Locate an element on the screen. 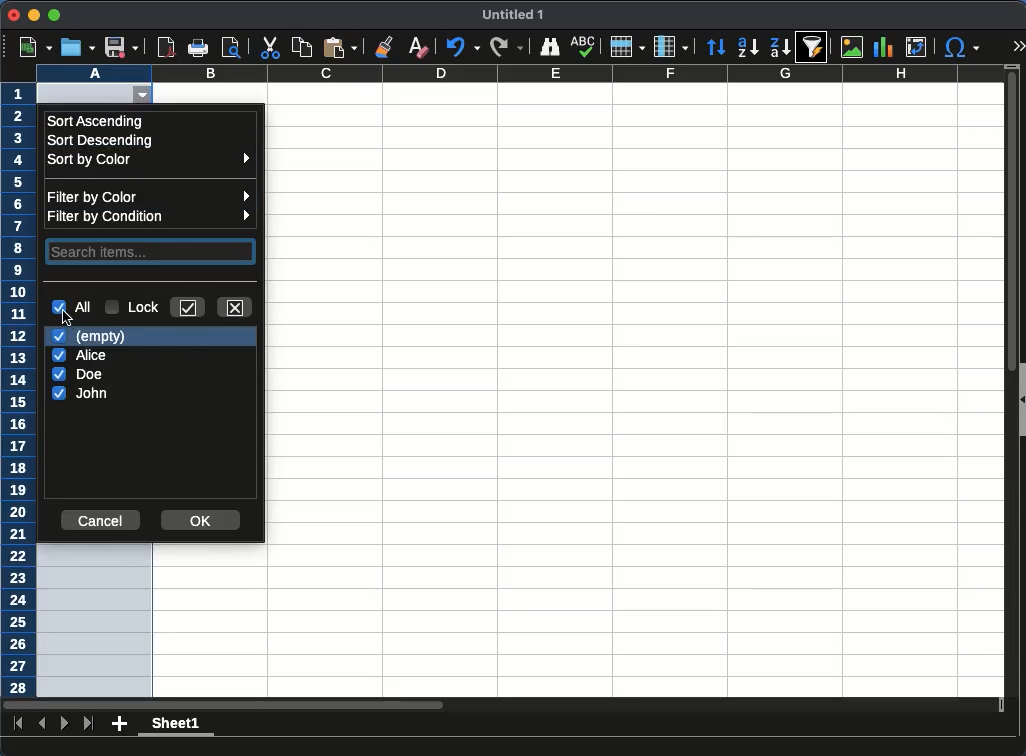 The image size is (1026, 756). lock is located at coordinates (133, 306).